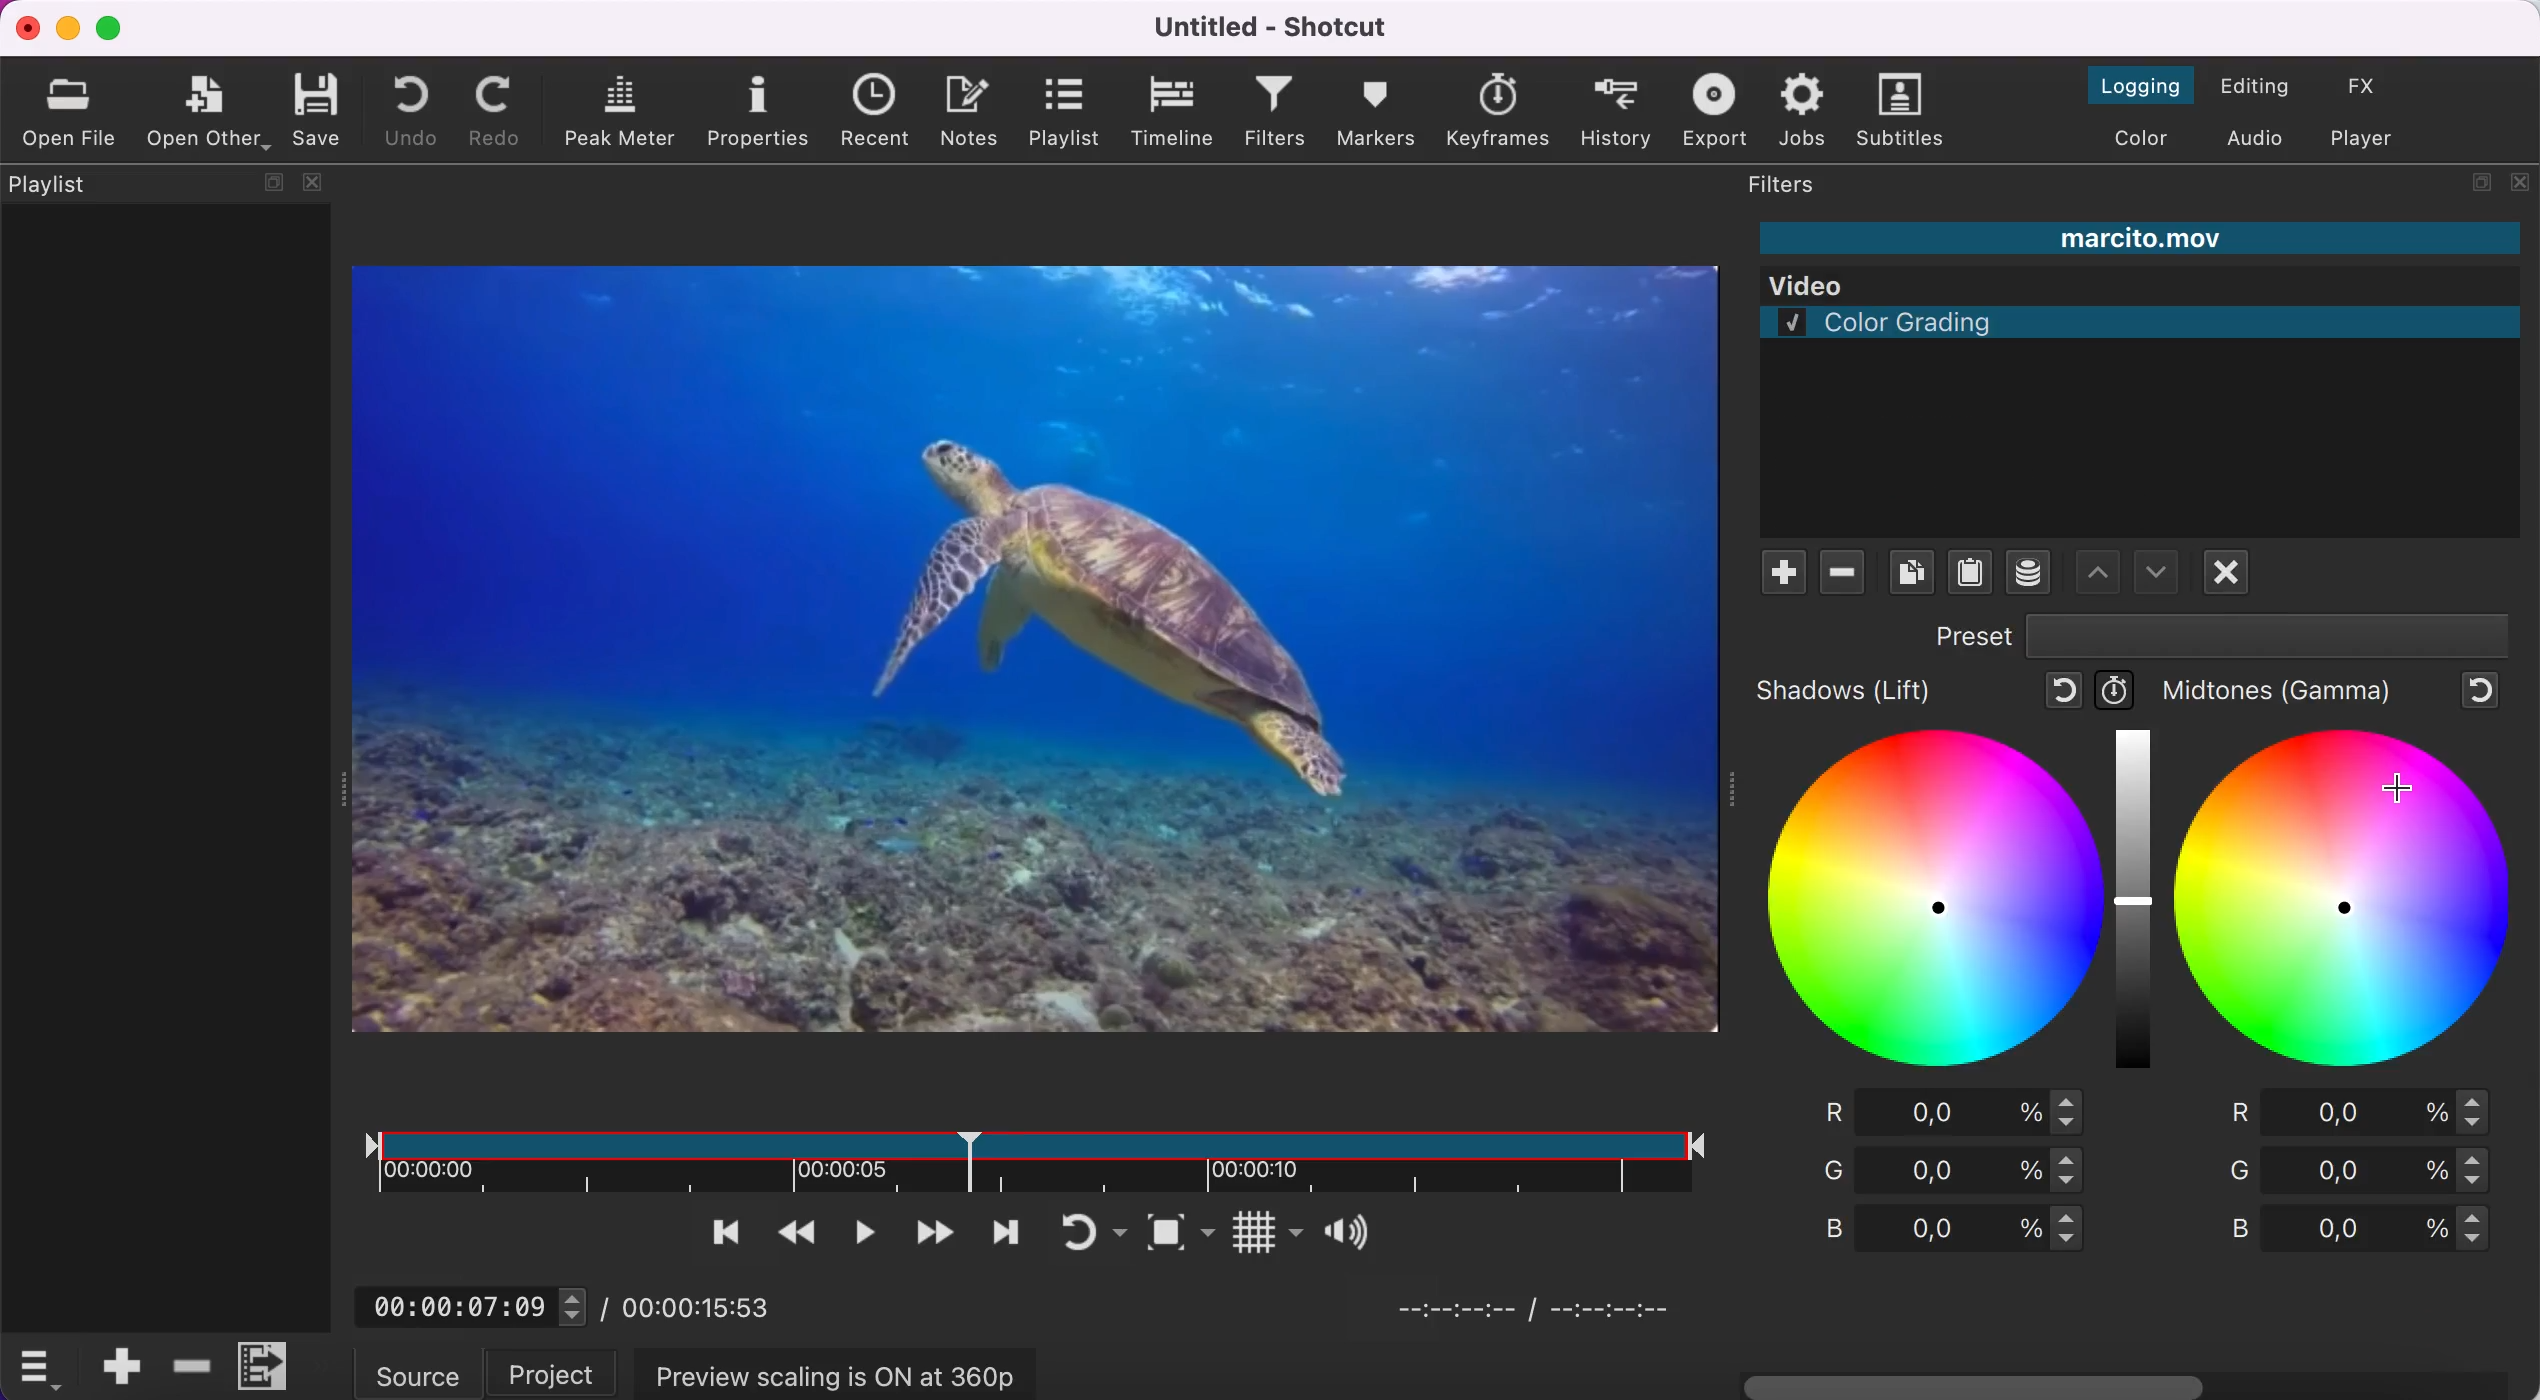  Describe the element at coordinates (2351, 898) in the screenshot. I see `midtones figure` at that location.